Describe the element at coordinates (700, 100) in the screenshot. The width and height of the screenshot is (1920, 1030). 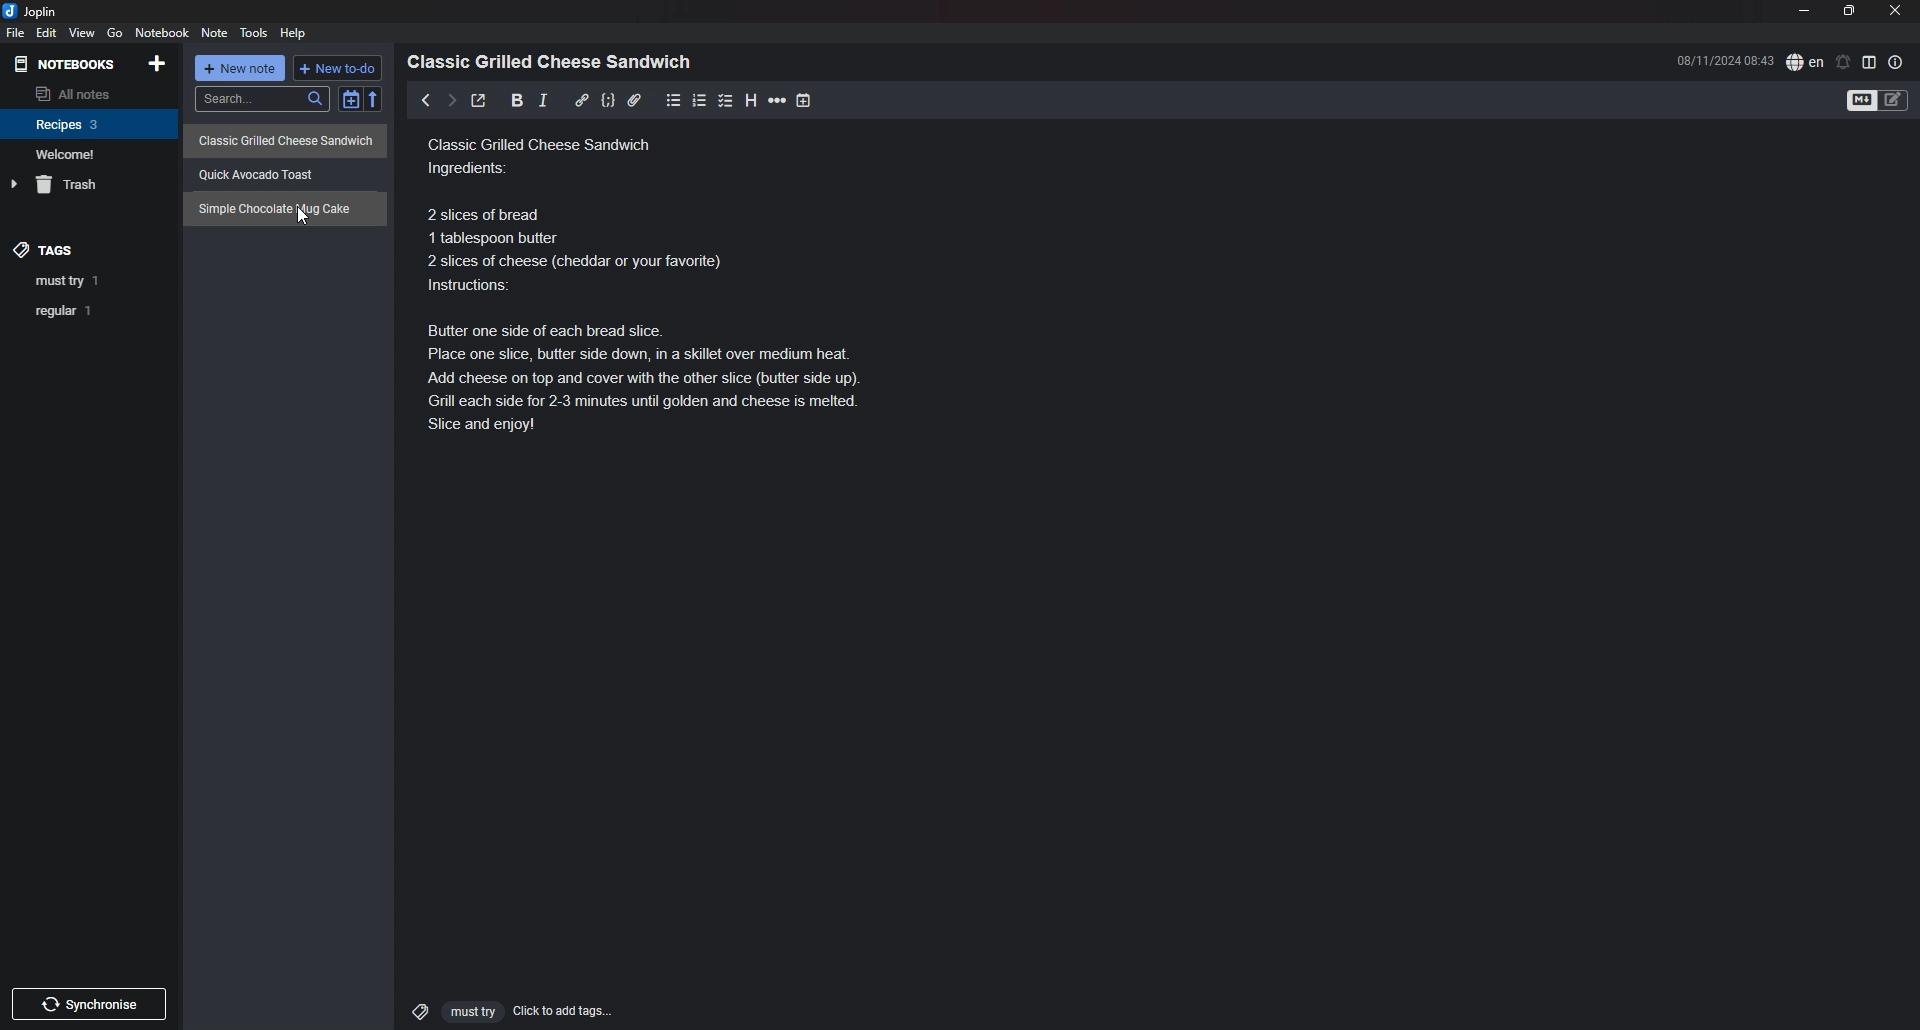
I see `number list` at that location.